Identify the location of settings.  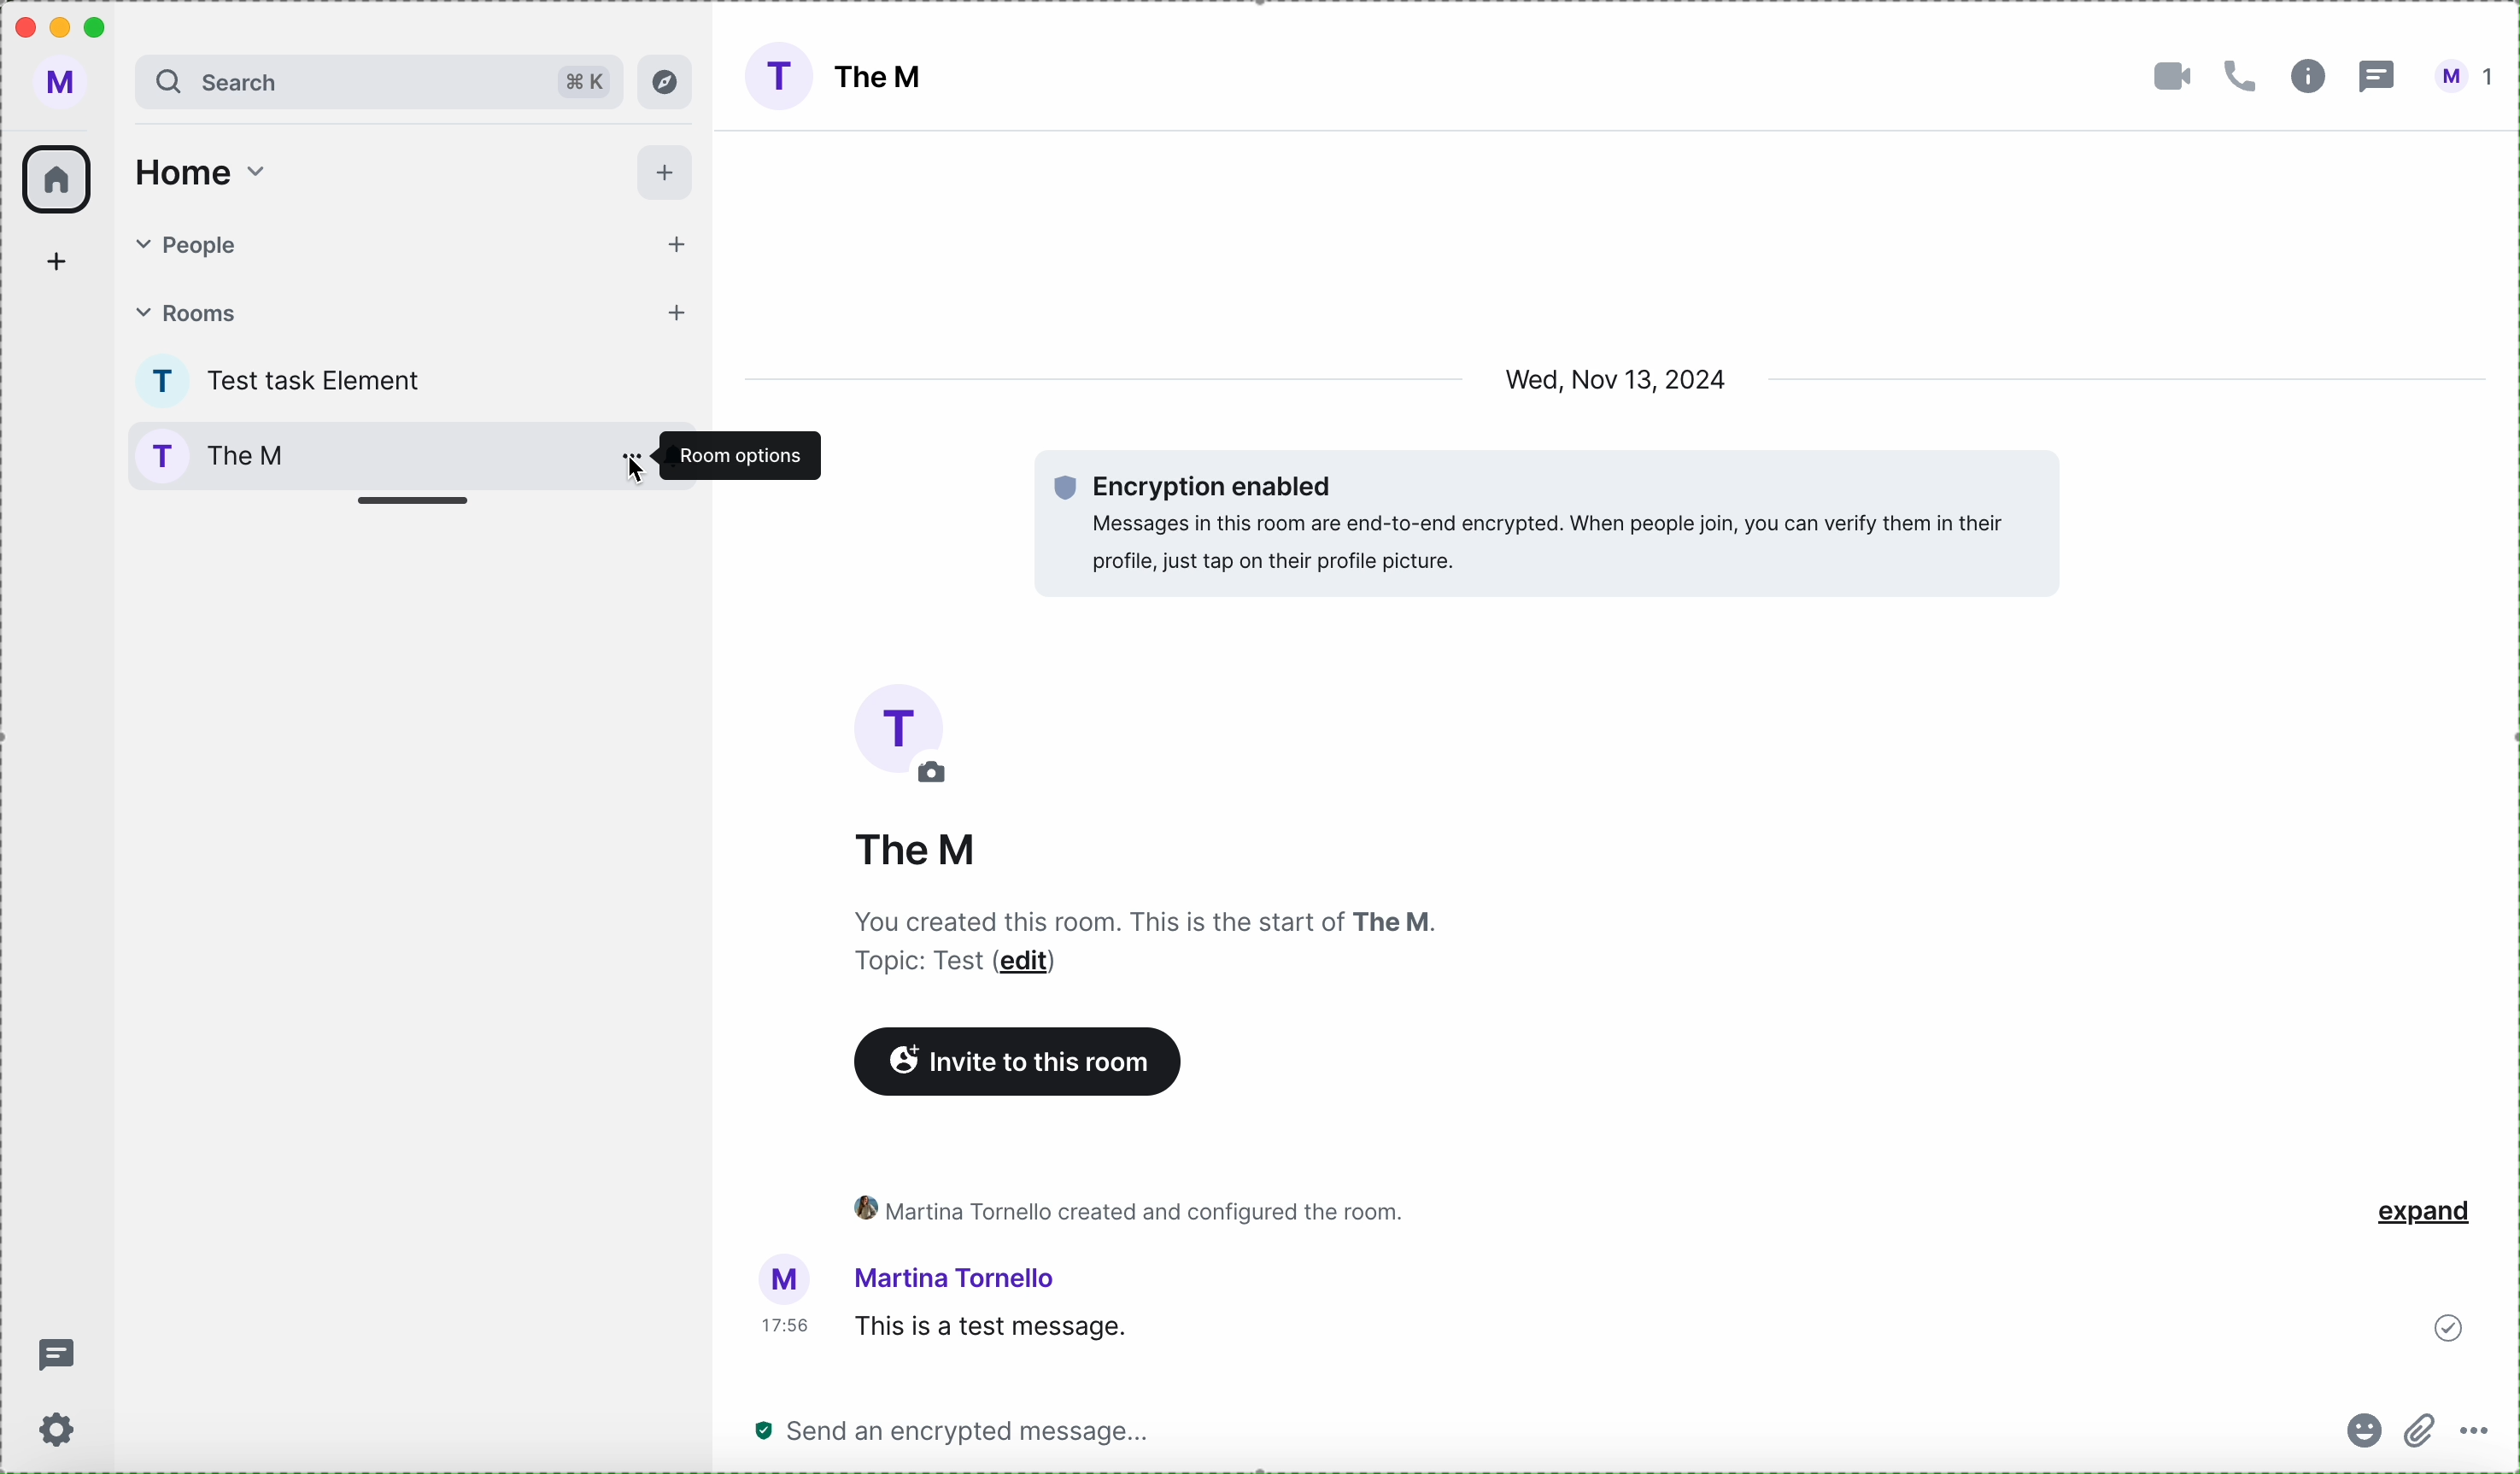
(58, 1428).